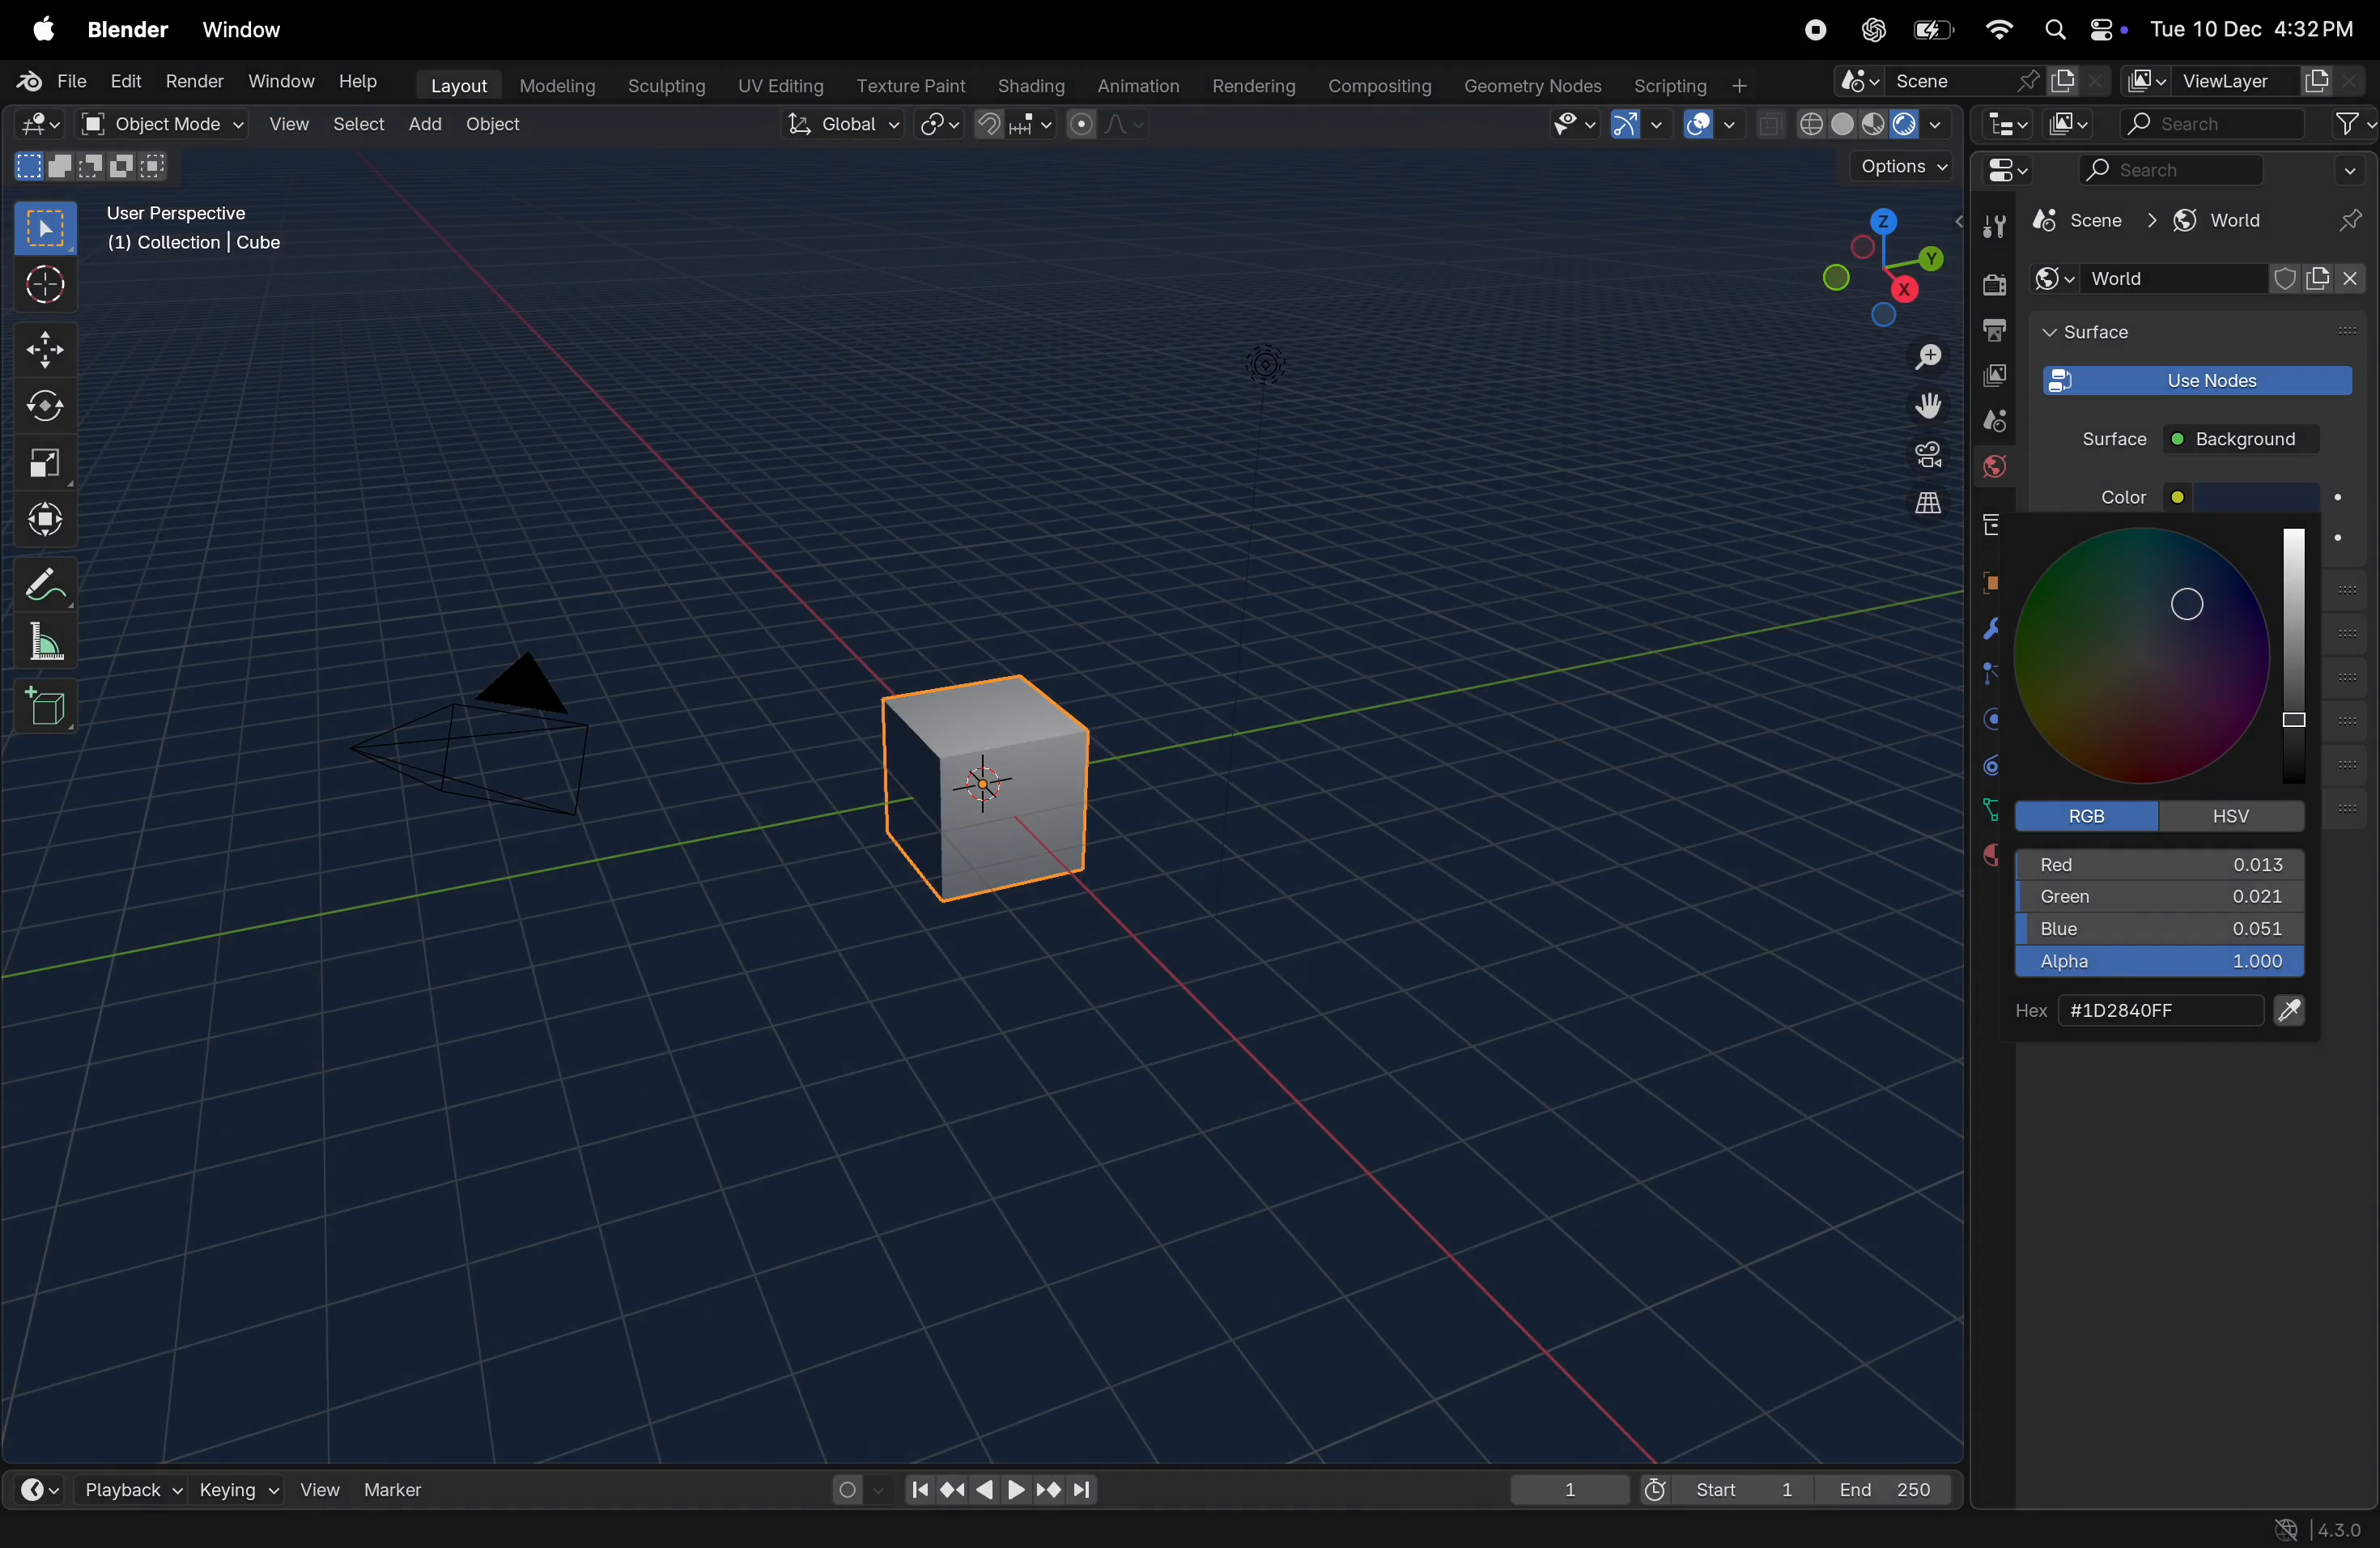 This screenshot has height=1548, width=2380. What do you see at coordinates (1992, 284) in the screenshot?
I see `render` at bounding box center [1992, 284].